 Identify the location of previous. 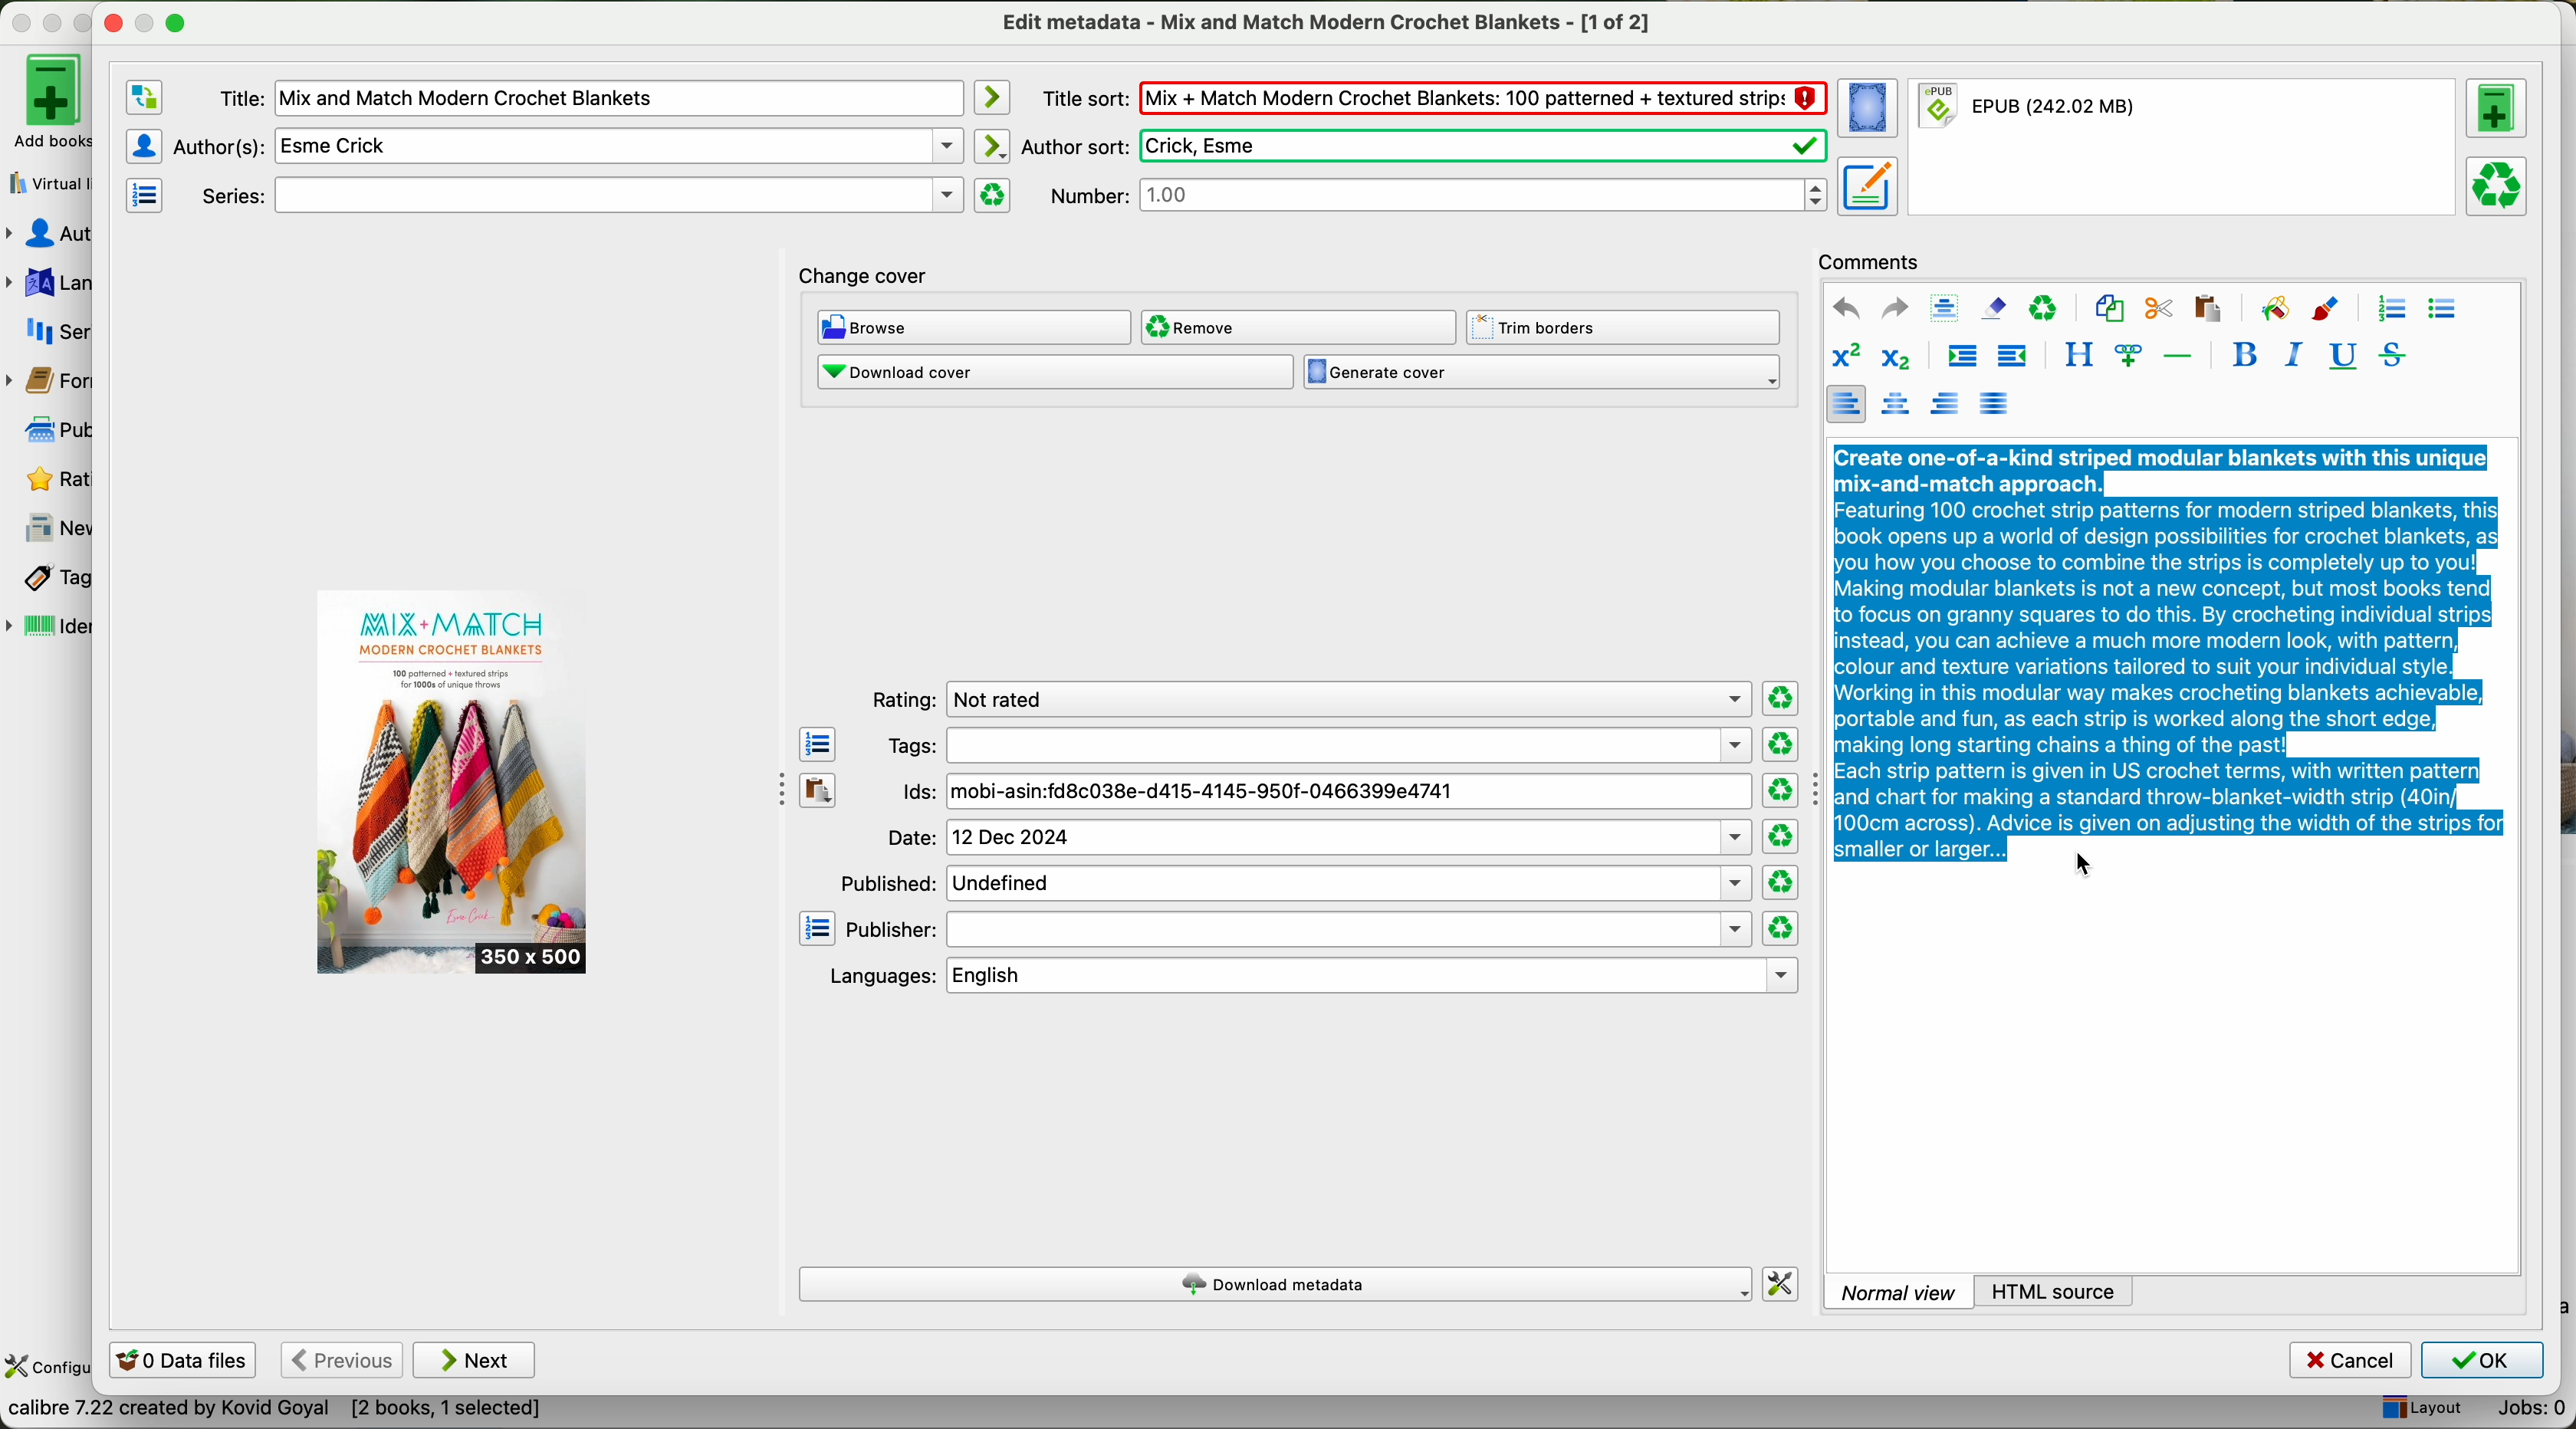
(340, 1361).